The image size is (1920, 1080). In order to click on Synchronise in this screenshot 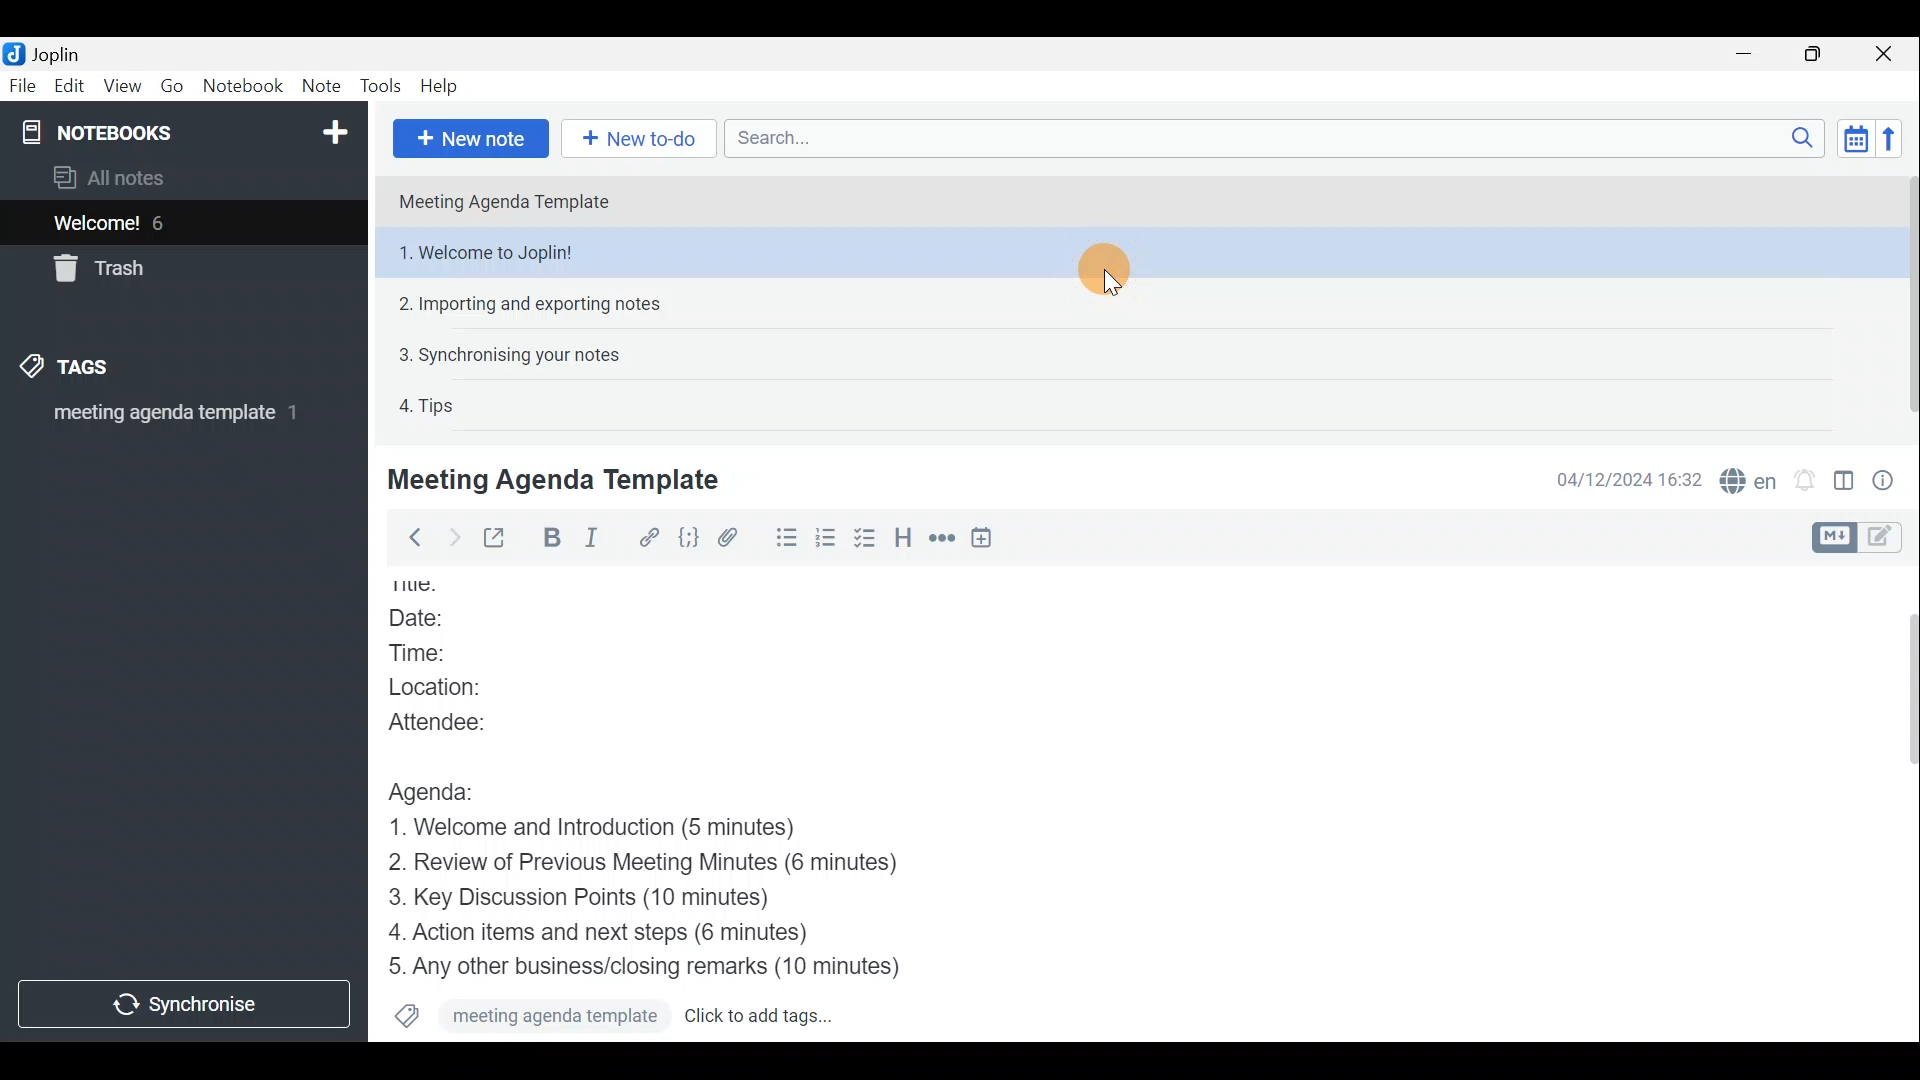, I will do `click(183, 1004)`.